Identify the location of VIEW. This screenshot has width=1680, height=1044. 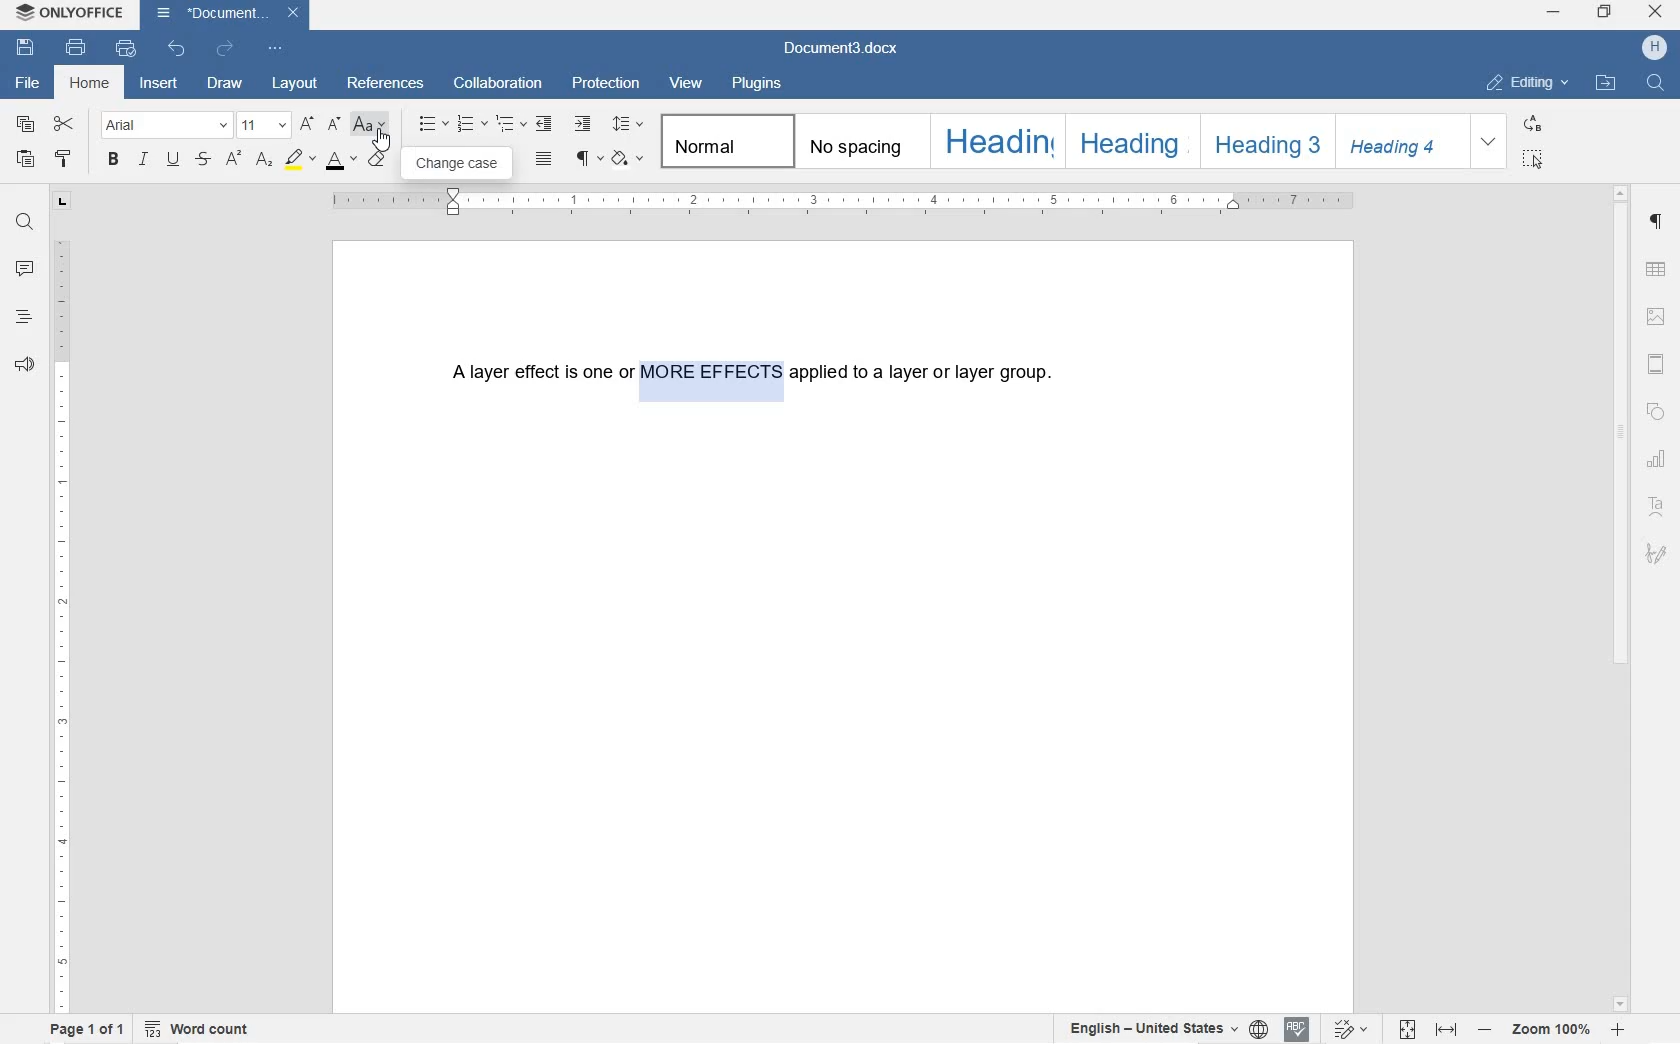
(686, 84).